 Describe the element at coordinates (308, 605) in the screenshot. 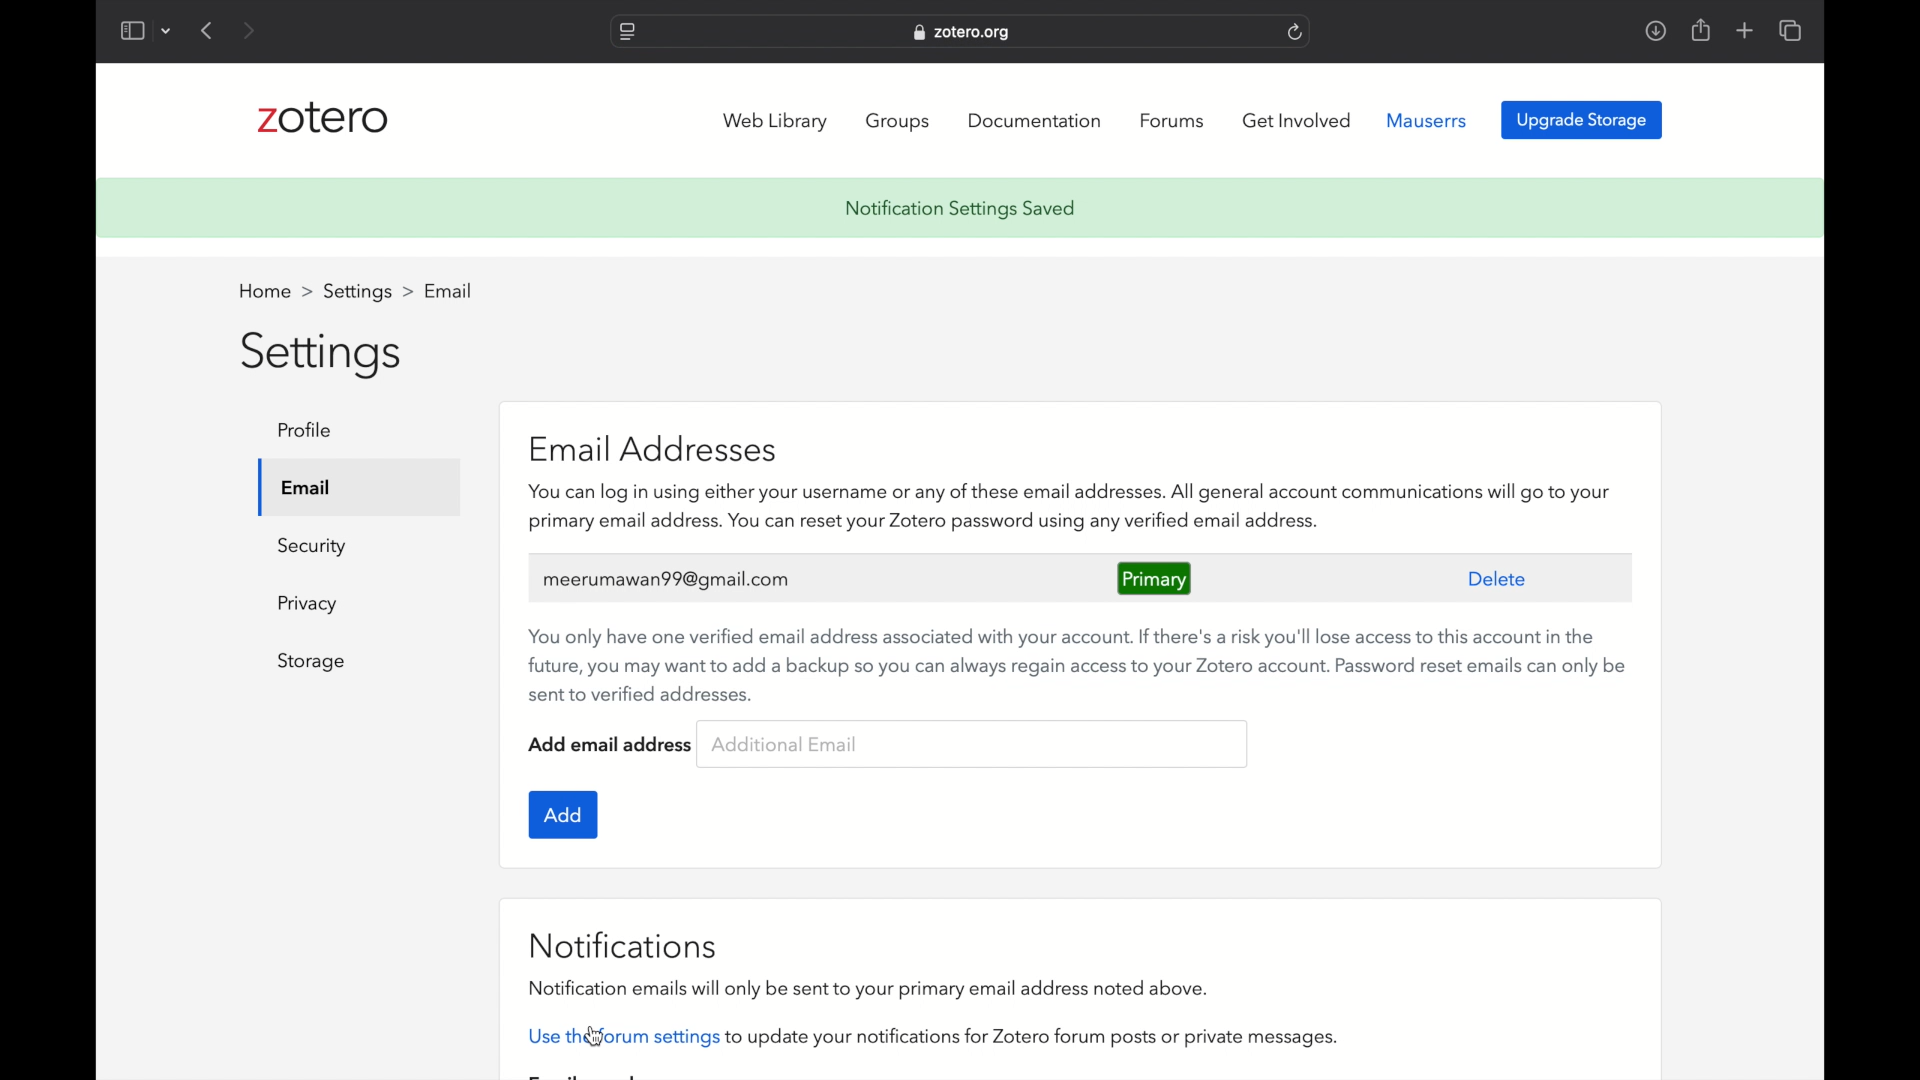

I see `privacy` at that location.